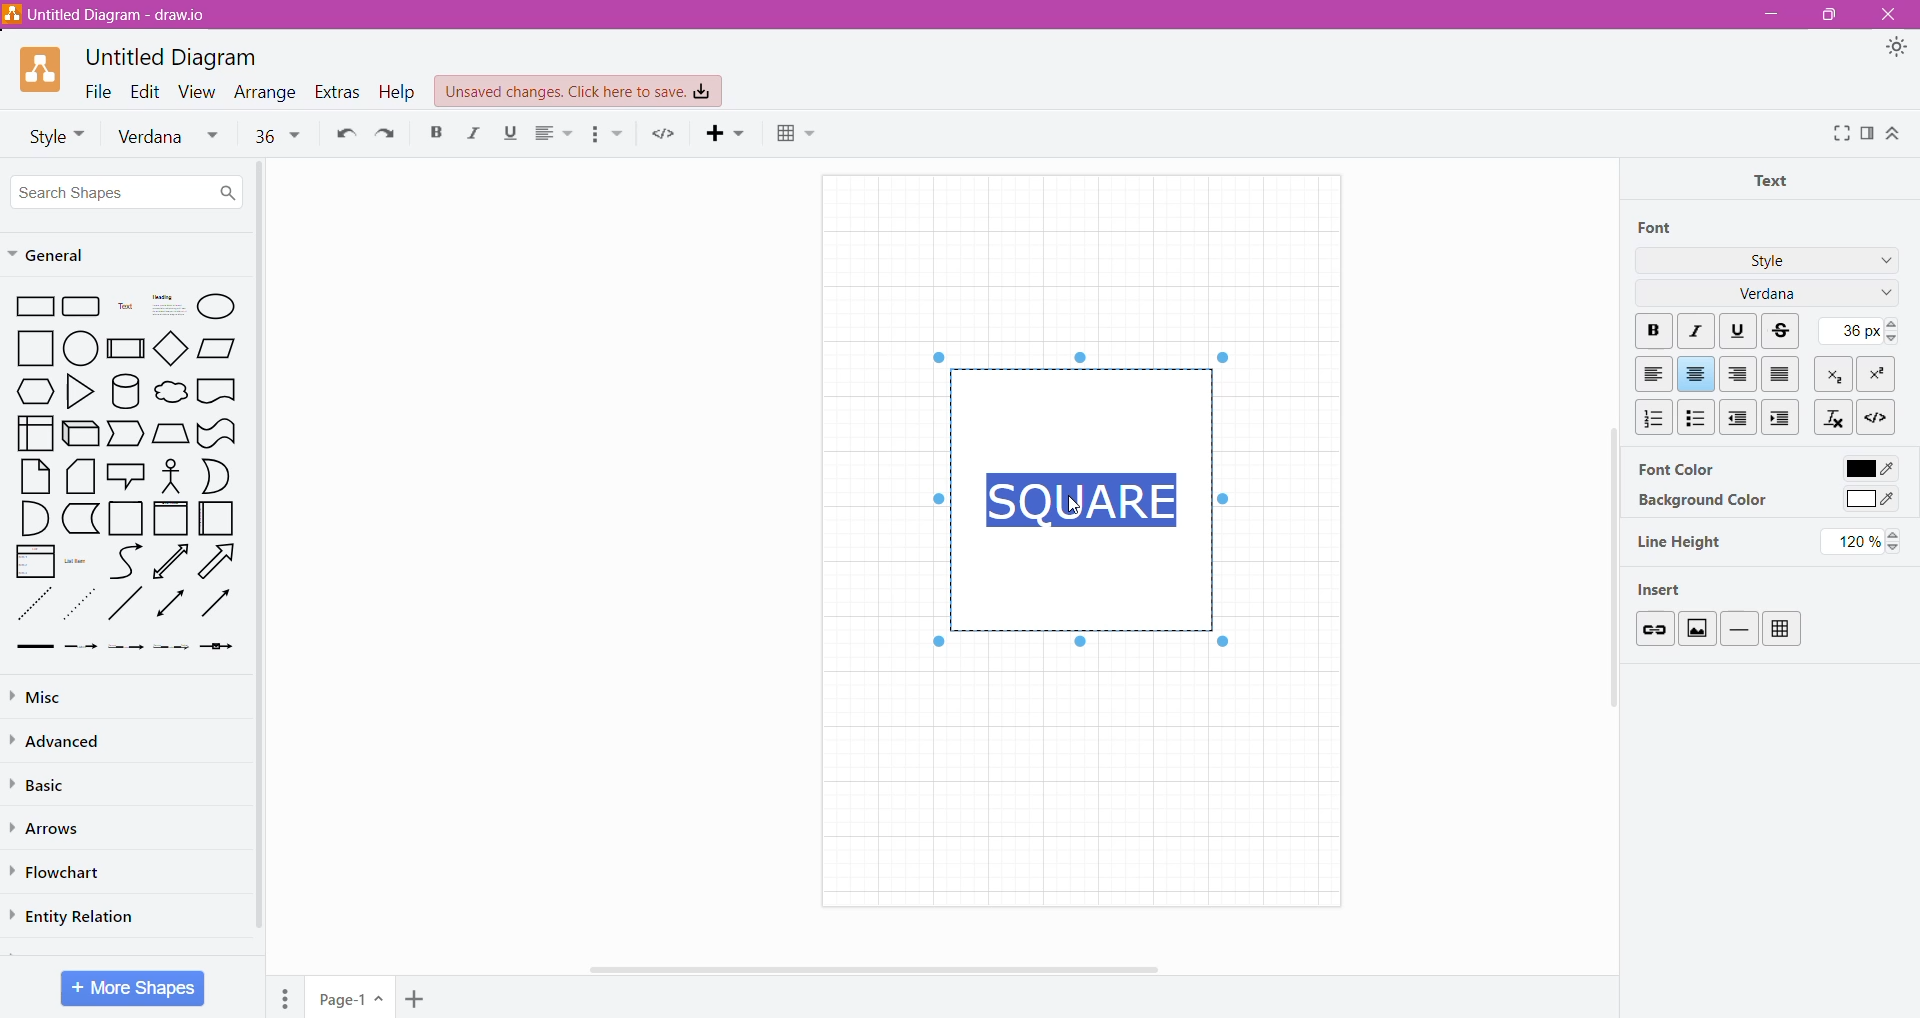 The width and height of the screenshot is (1920, 1018). Describe the element at coordinates (34, 391) in the screenshot. I see `hexagon` at that location.